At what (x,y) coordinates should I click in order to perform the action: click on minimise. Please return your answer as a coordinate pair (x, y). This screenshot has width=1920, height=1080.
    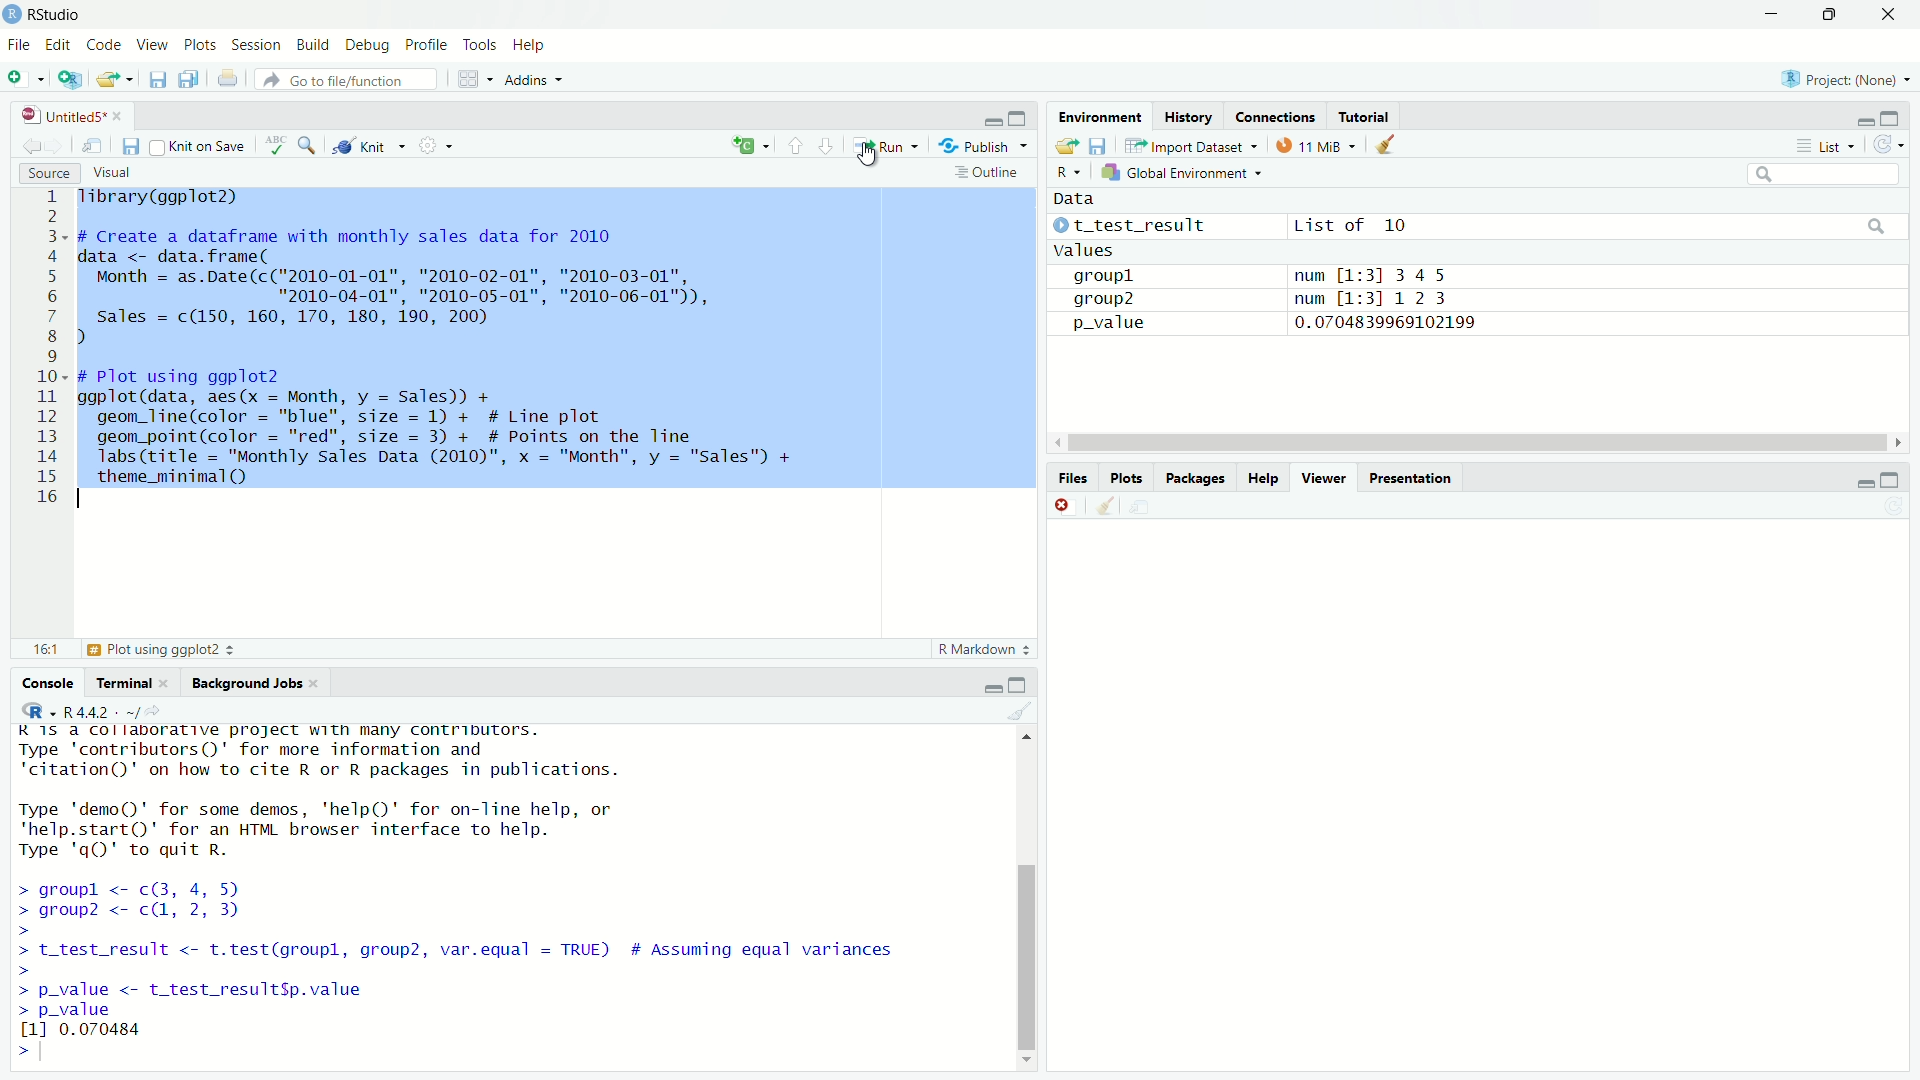
    Looking at the image, I should click on (1863, 481).